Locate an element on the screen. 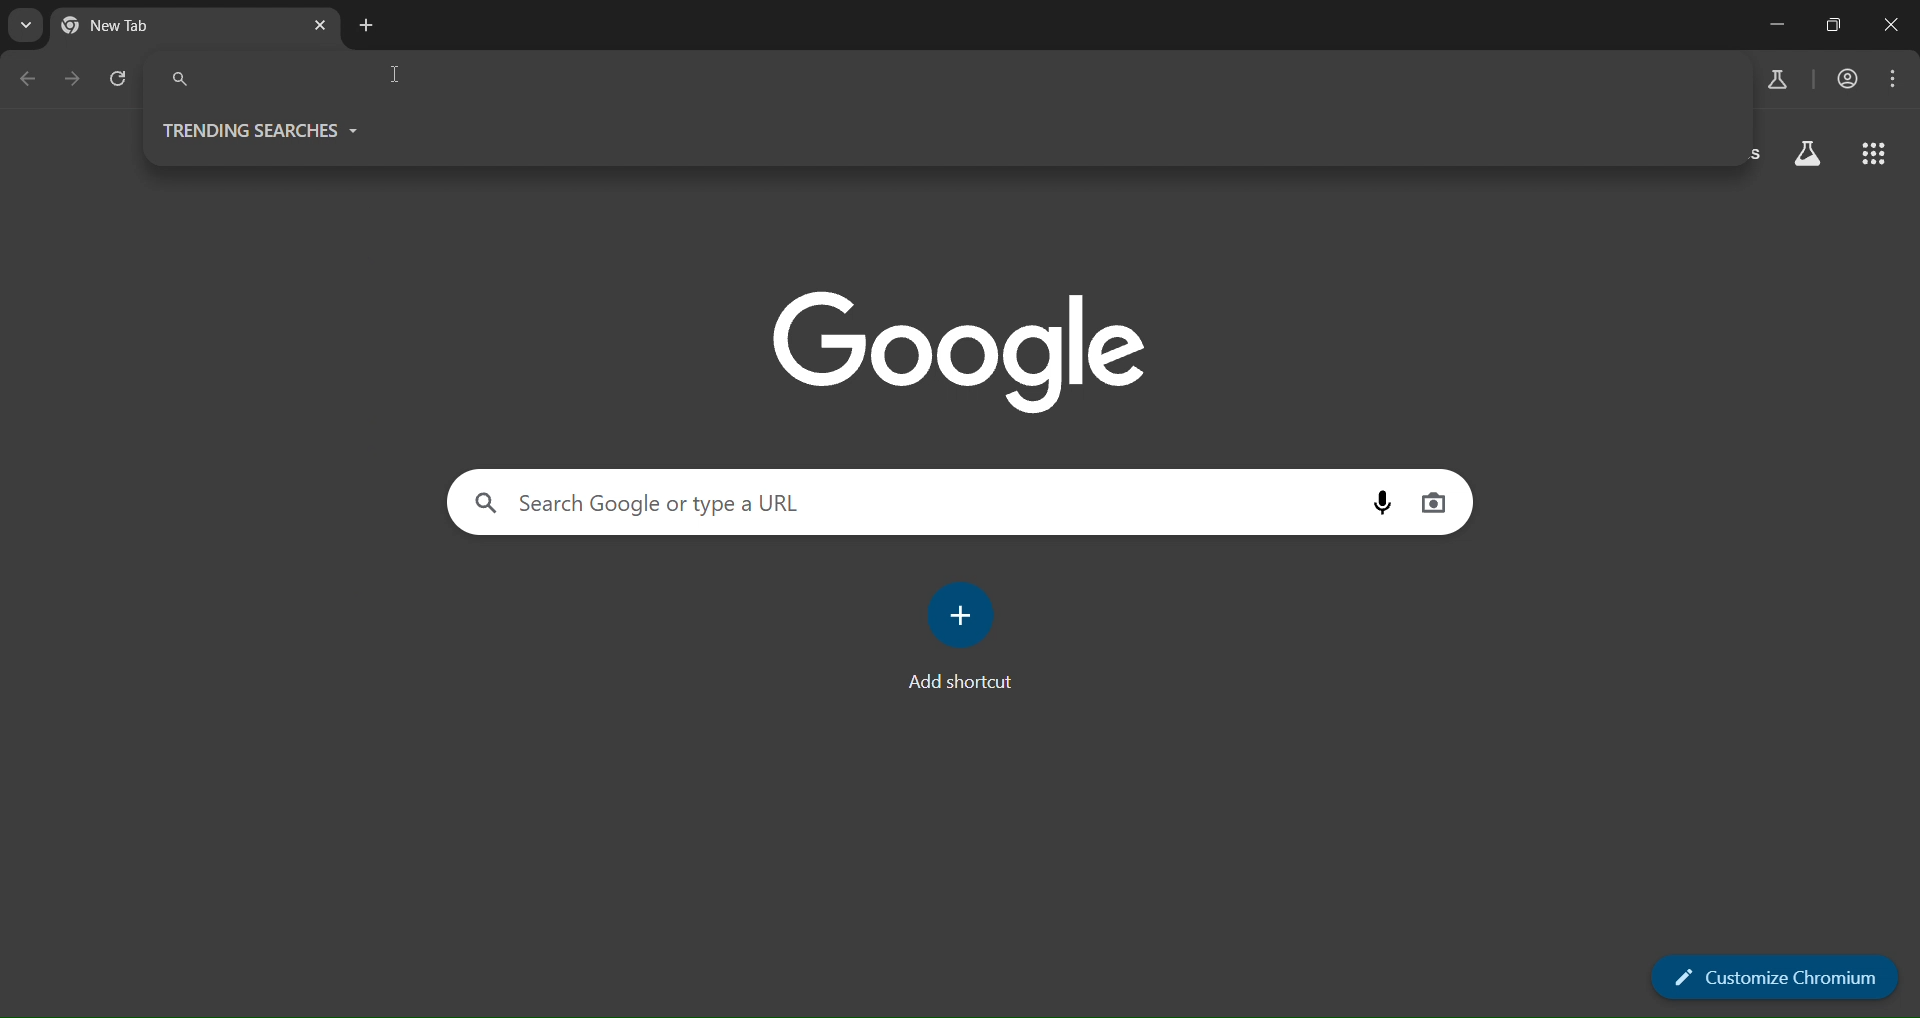  minimize is located at coordinates (1775, 25).